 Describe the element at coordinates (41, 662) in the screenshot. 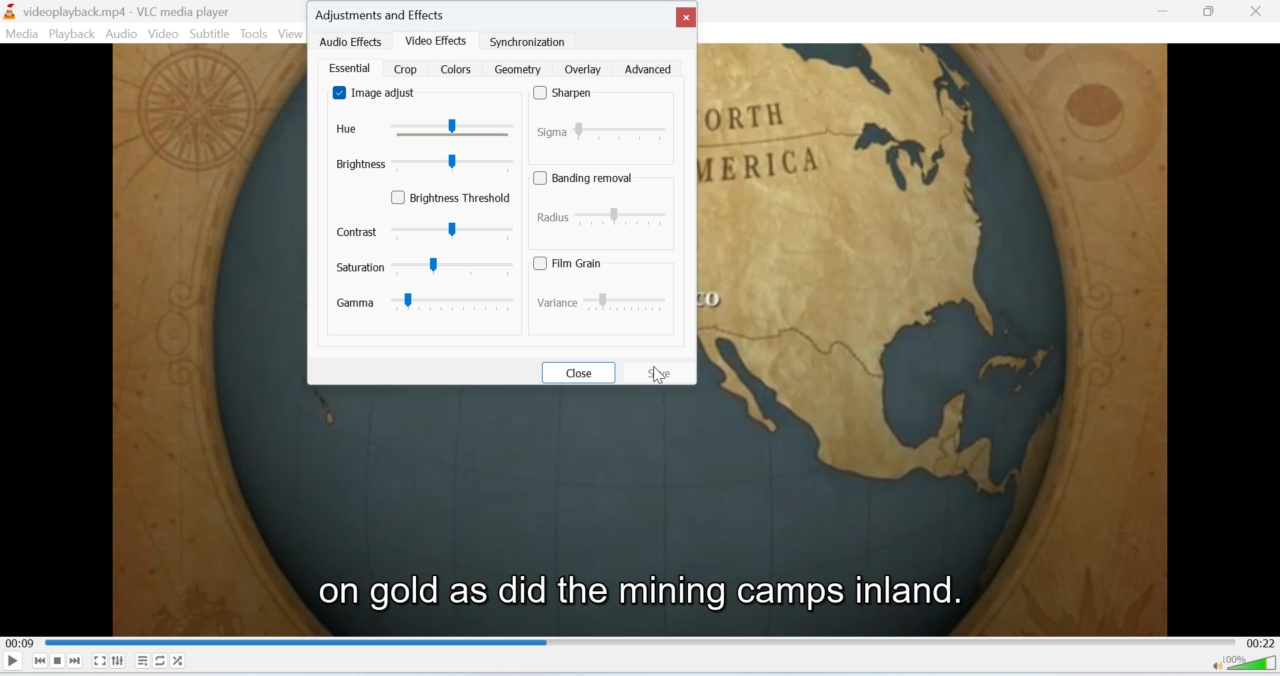

I see `Seek backwards` at that location.